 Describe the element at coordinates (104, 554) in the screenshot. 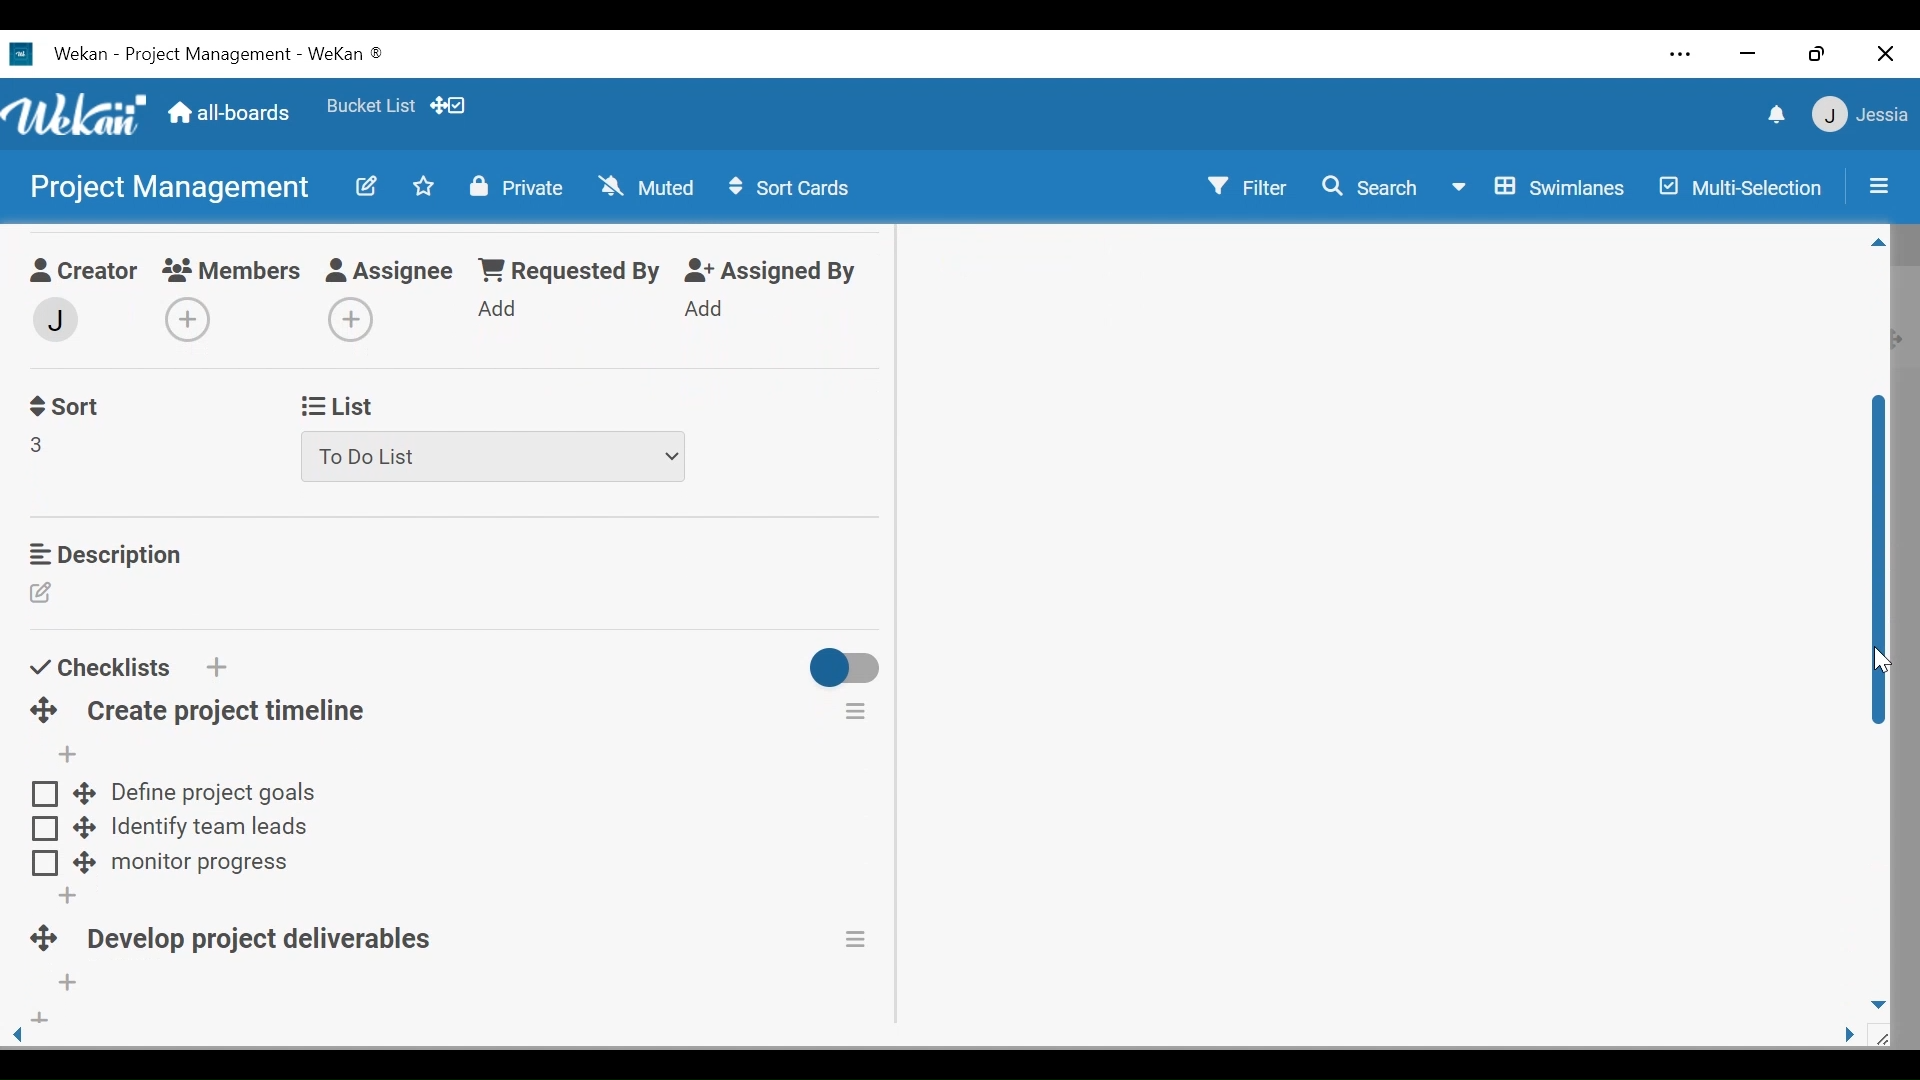

I see `Description` at that location.